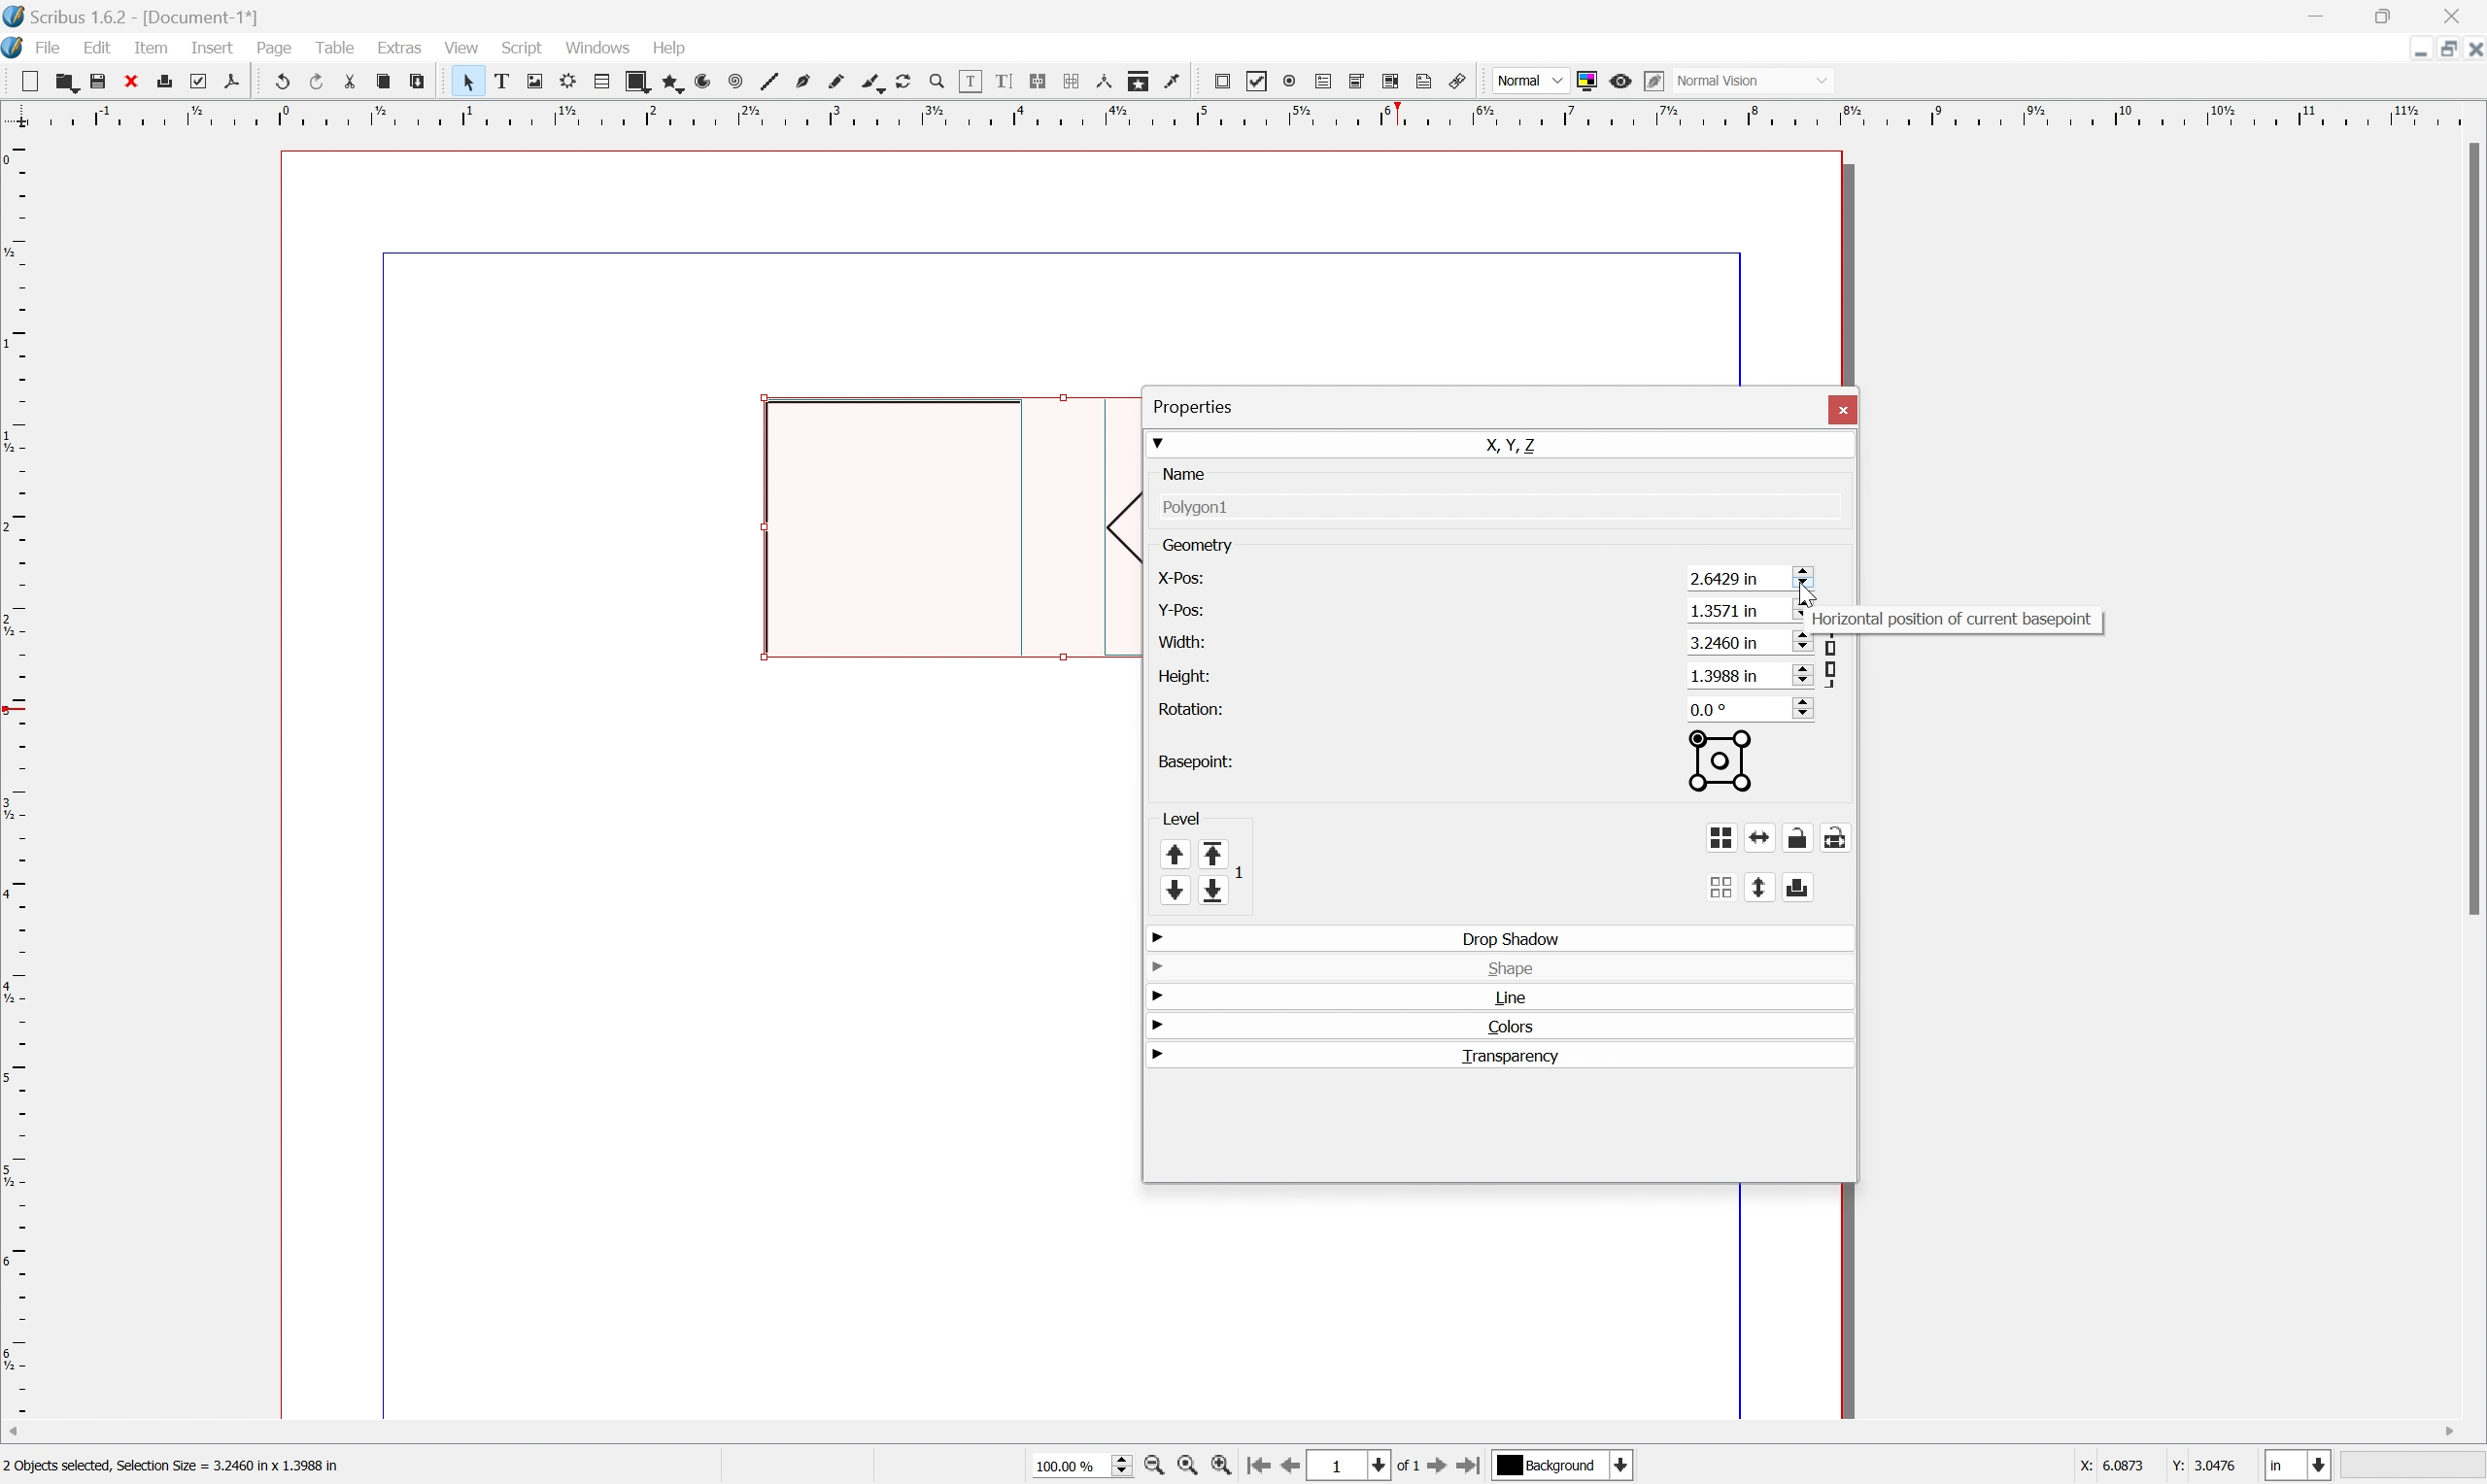  I want to click on copy item properties, so click(1136, 78).